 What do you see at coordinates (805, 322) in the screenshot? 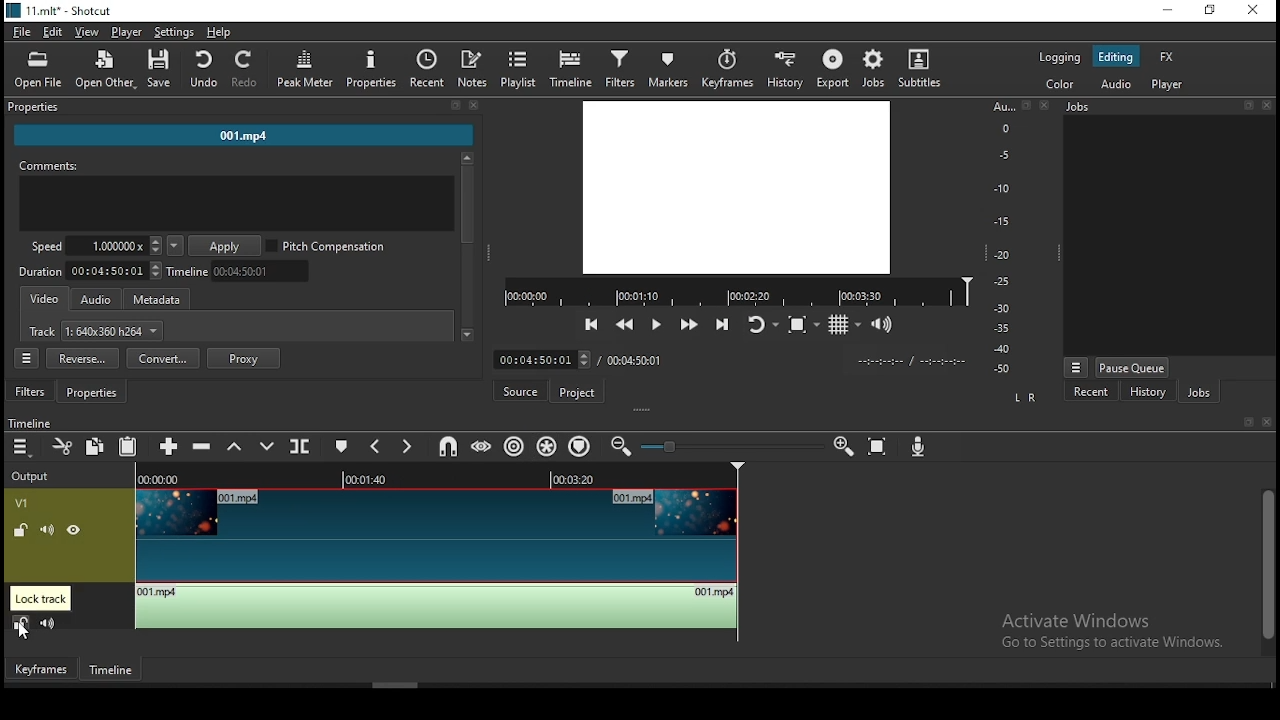
I see `toggle zoom` at bounding box center [805, 322].